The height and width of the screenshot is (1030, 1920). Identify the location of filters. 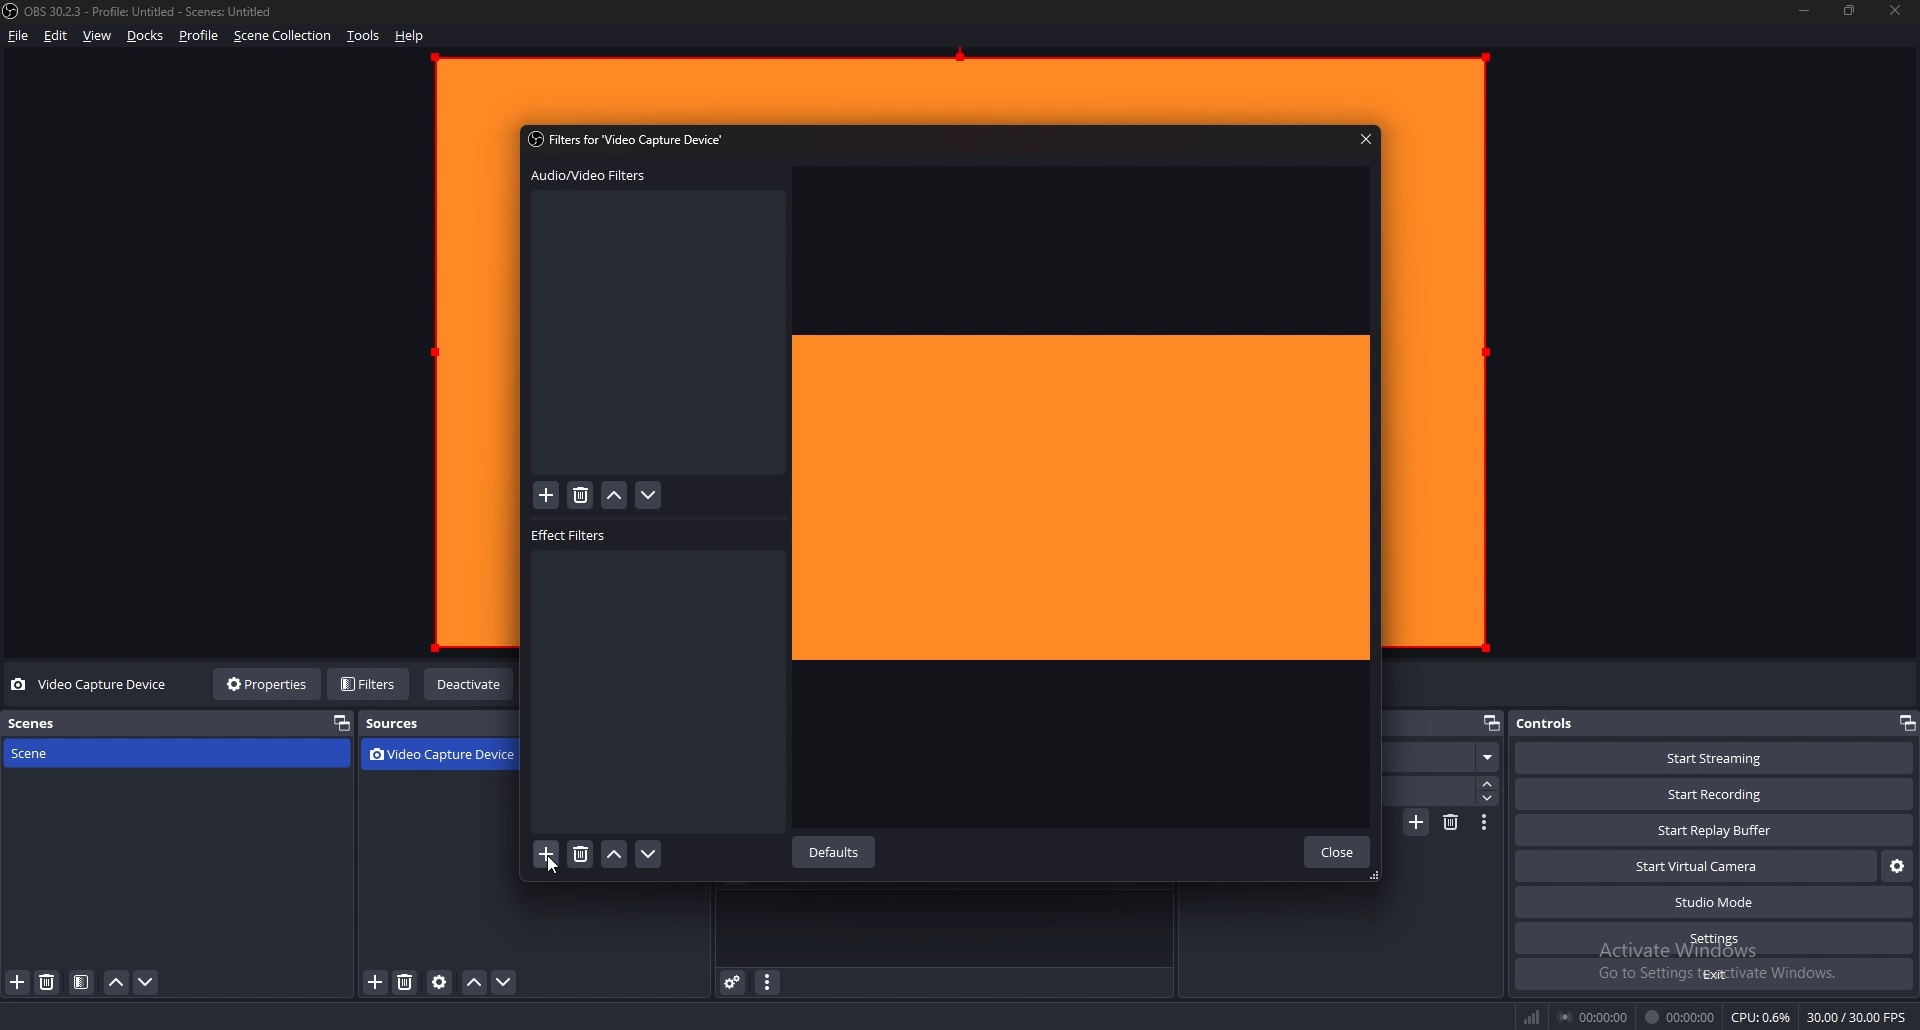
(370, 683).